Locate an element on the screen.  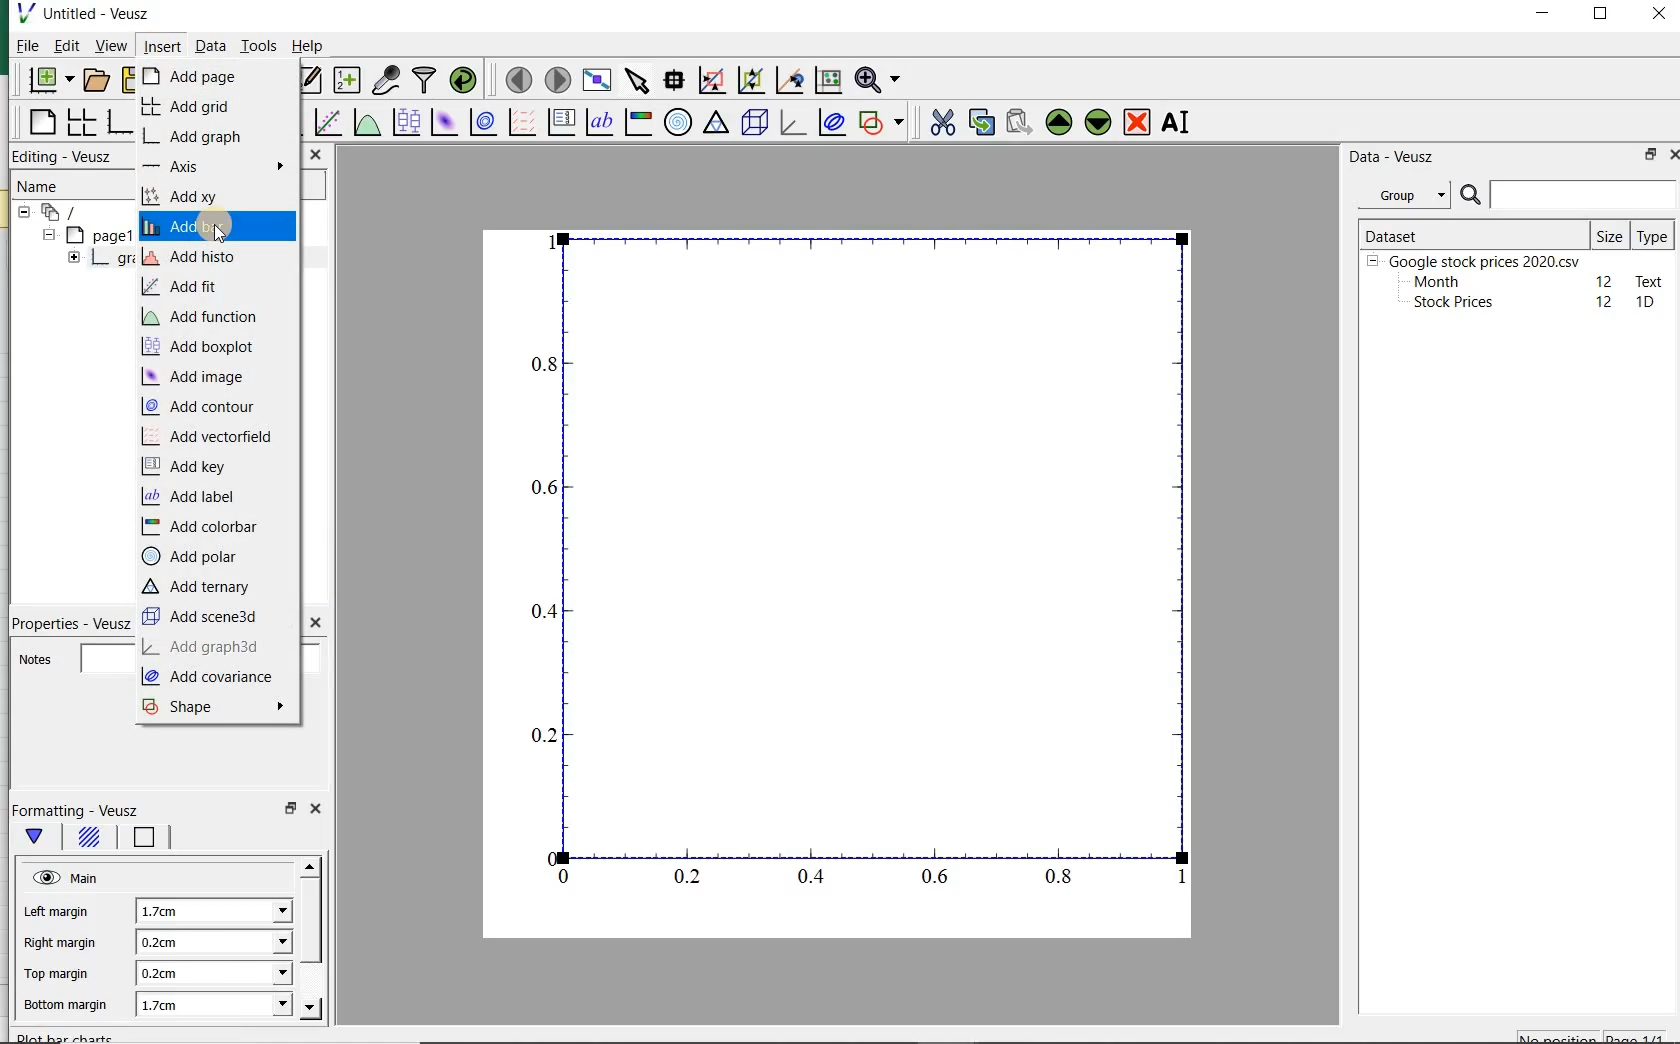
plot covariance ellipses is located at coordinates (832, 123).